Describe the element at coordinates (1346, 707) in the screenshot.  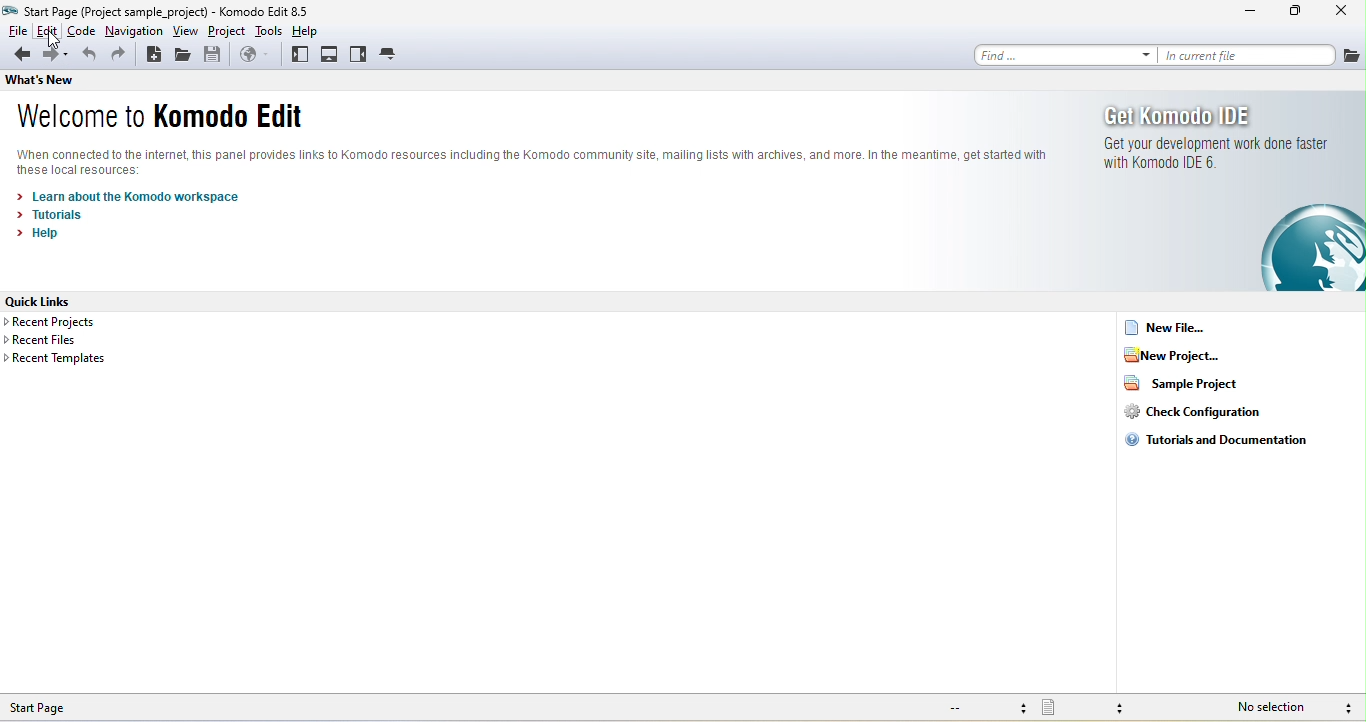
I see `syntax checking` at that location.